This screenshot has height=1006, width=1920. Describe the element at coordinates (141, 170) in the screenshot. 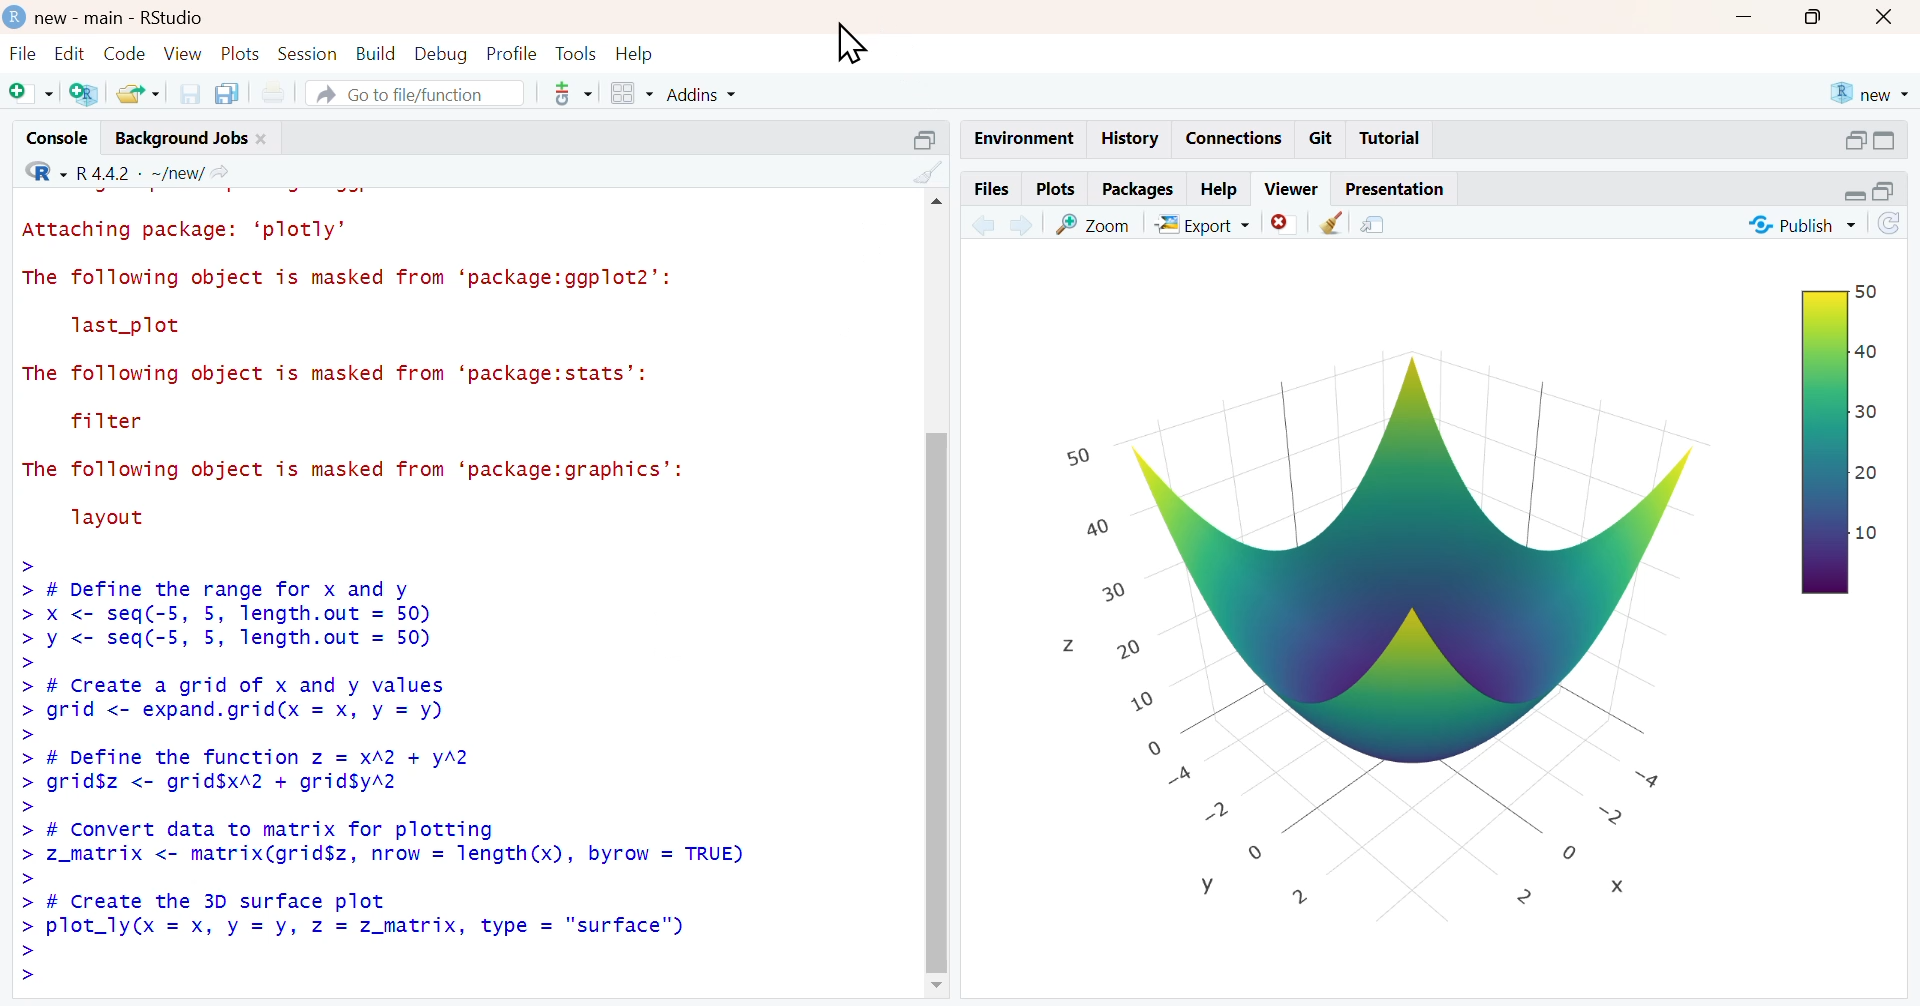

I see `R 4.4.2 . ~/new/` at that location.